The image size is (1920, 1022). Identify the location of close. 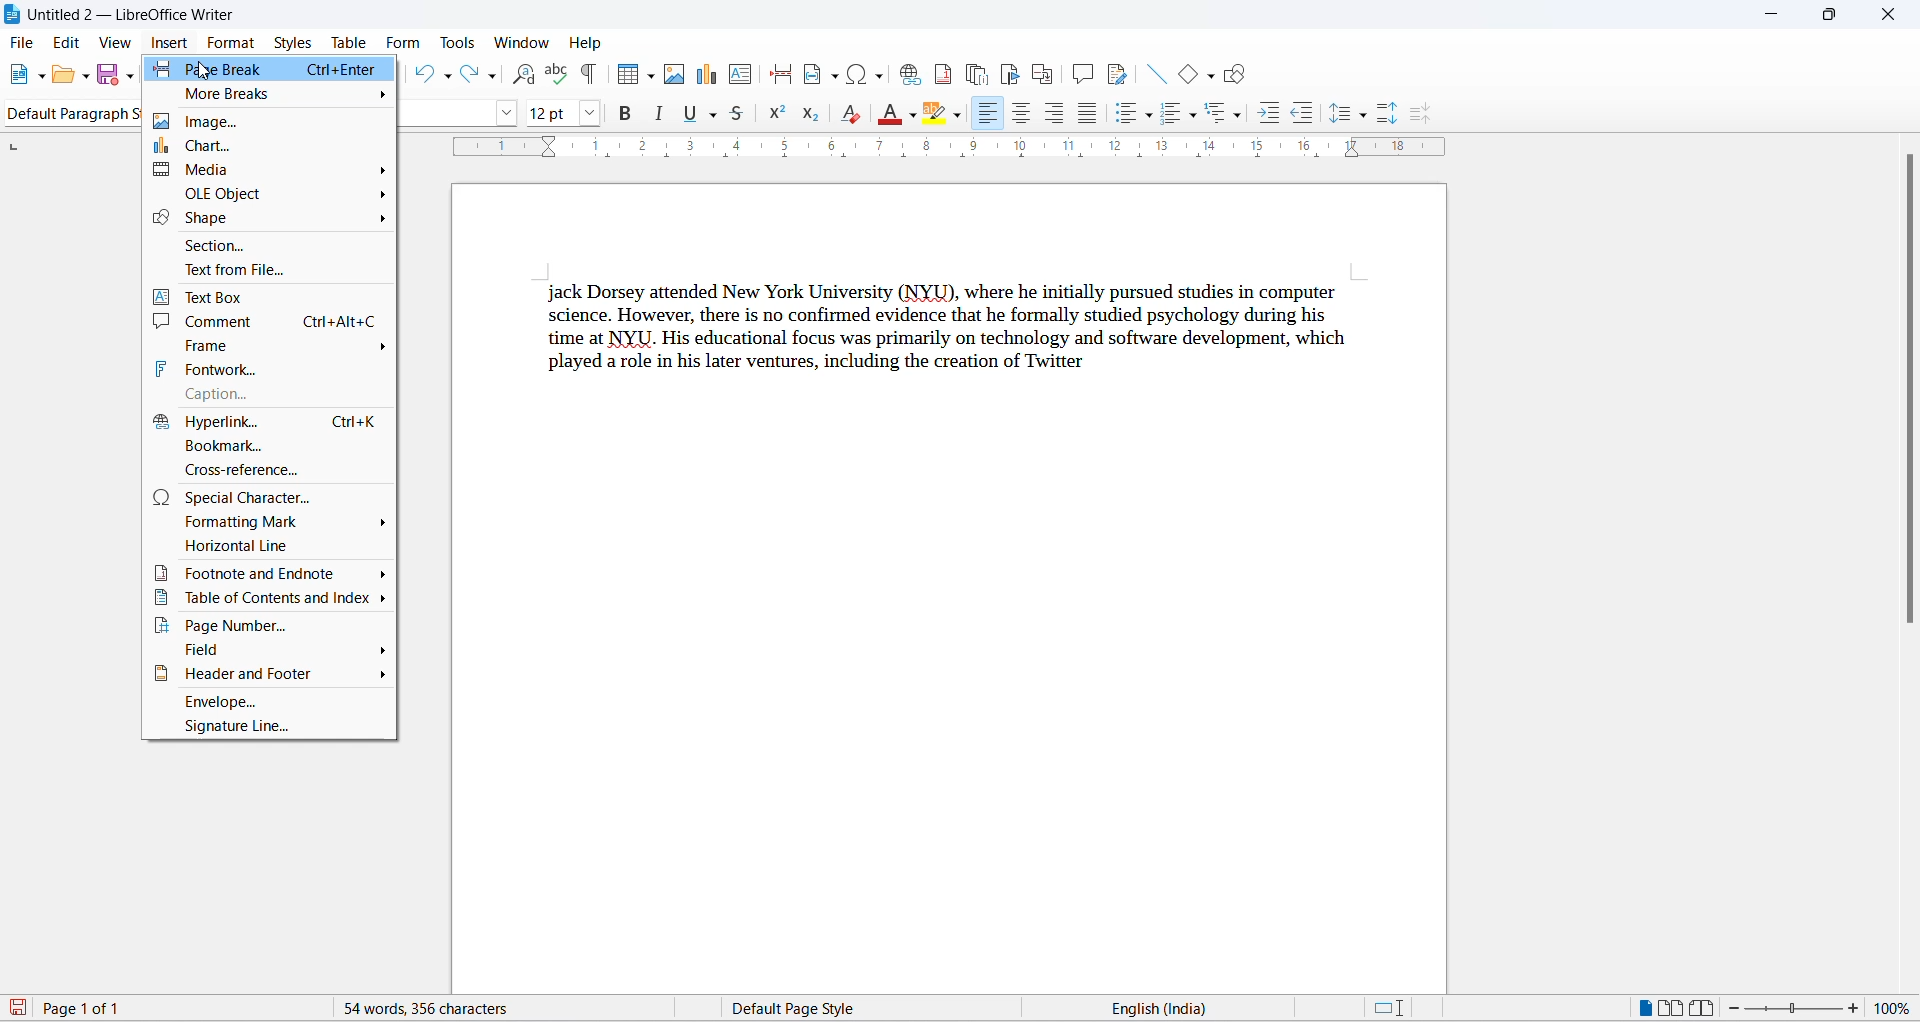
(1888, 12).